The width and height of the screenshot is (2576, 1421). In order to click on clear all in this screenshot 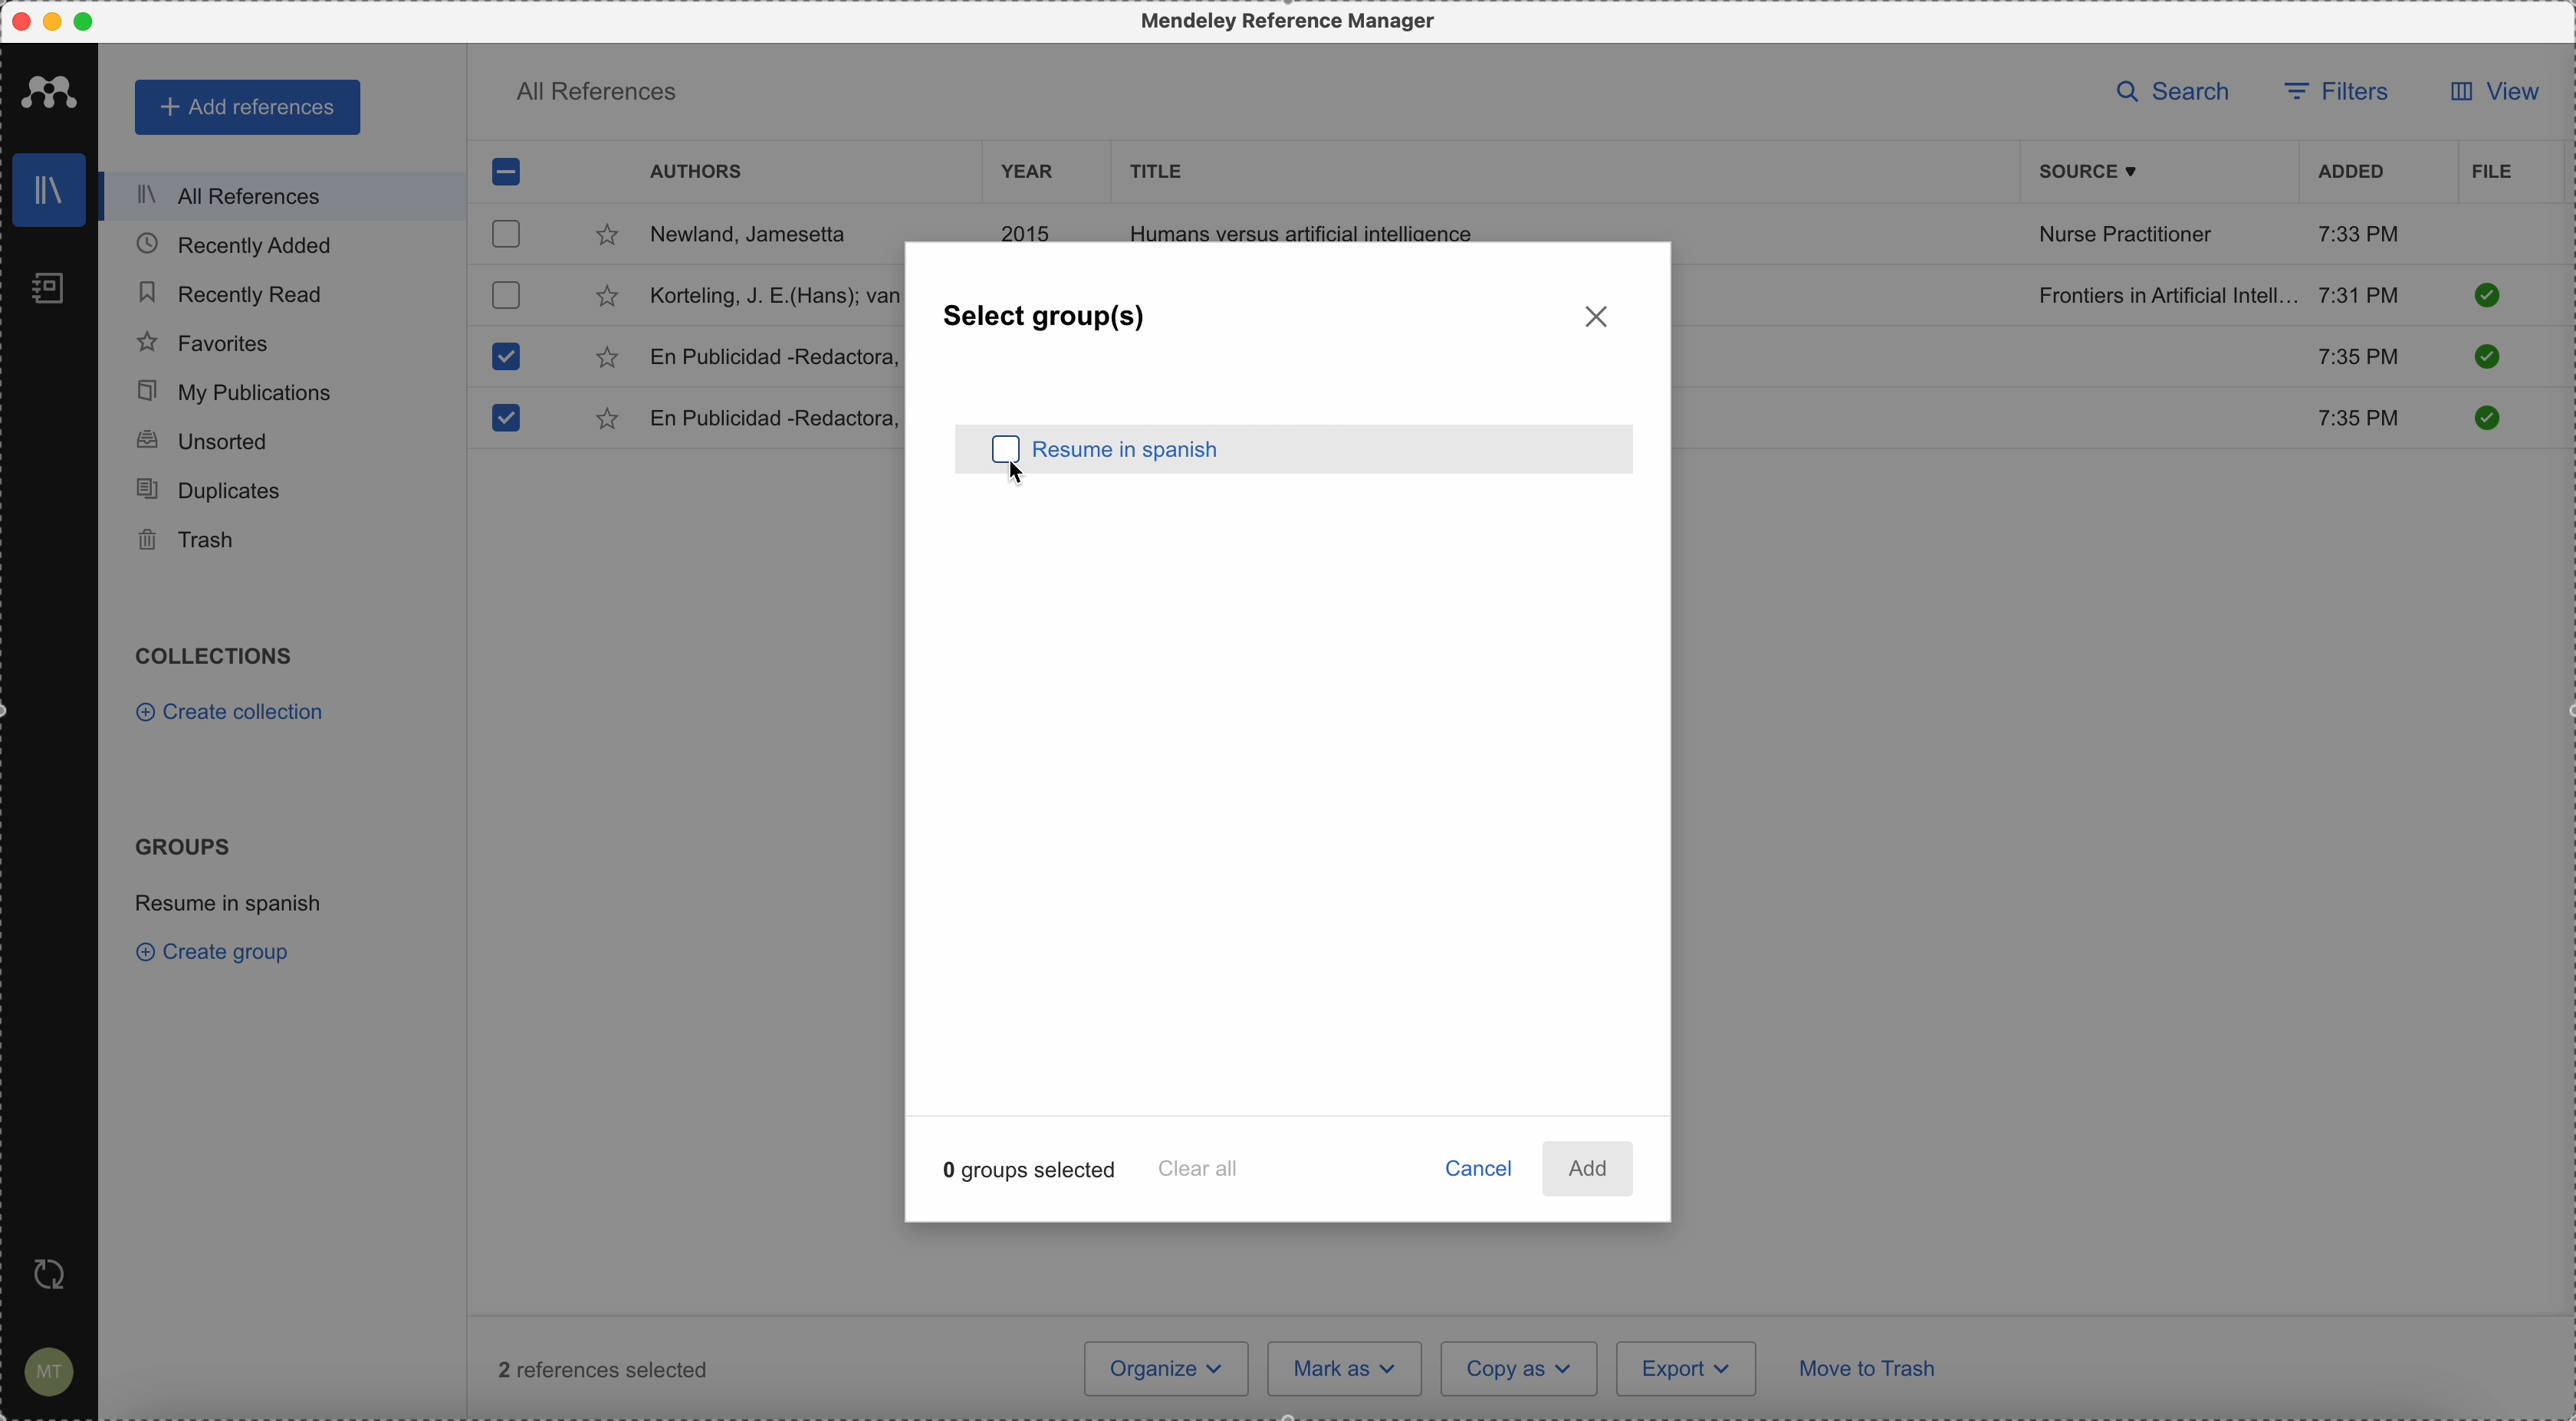, I will do `click(1201, 1167)`.